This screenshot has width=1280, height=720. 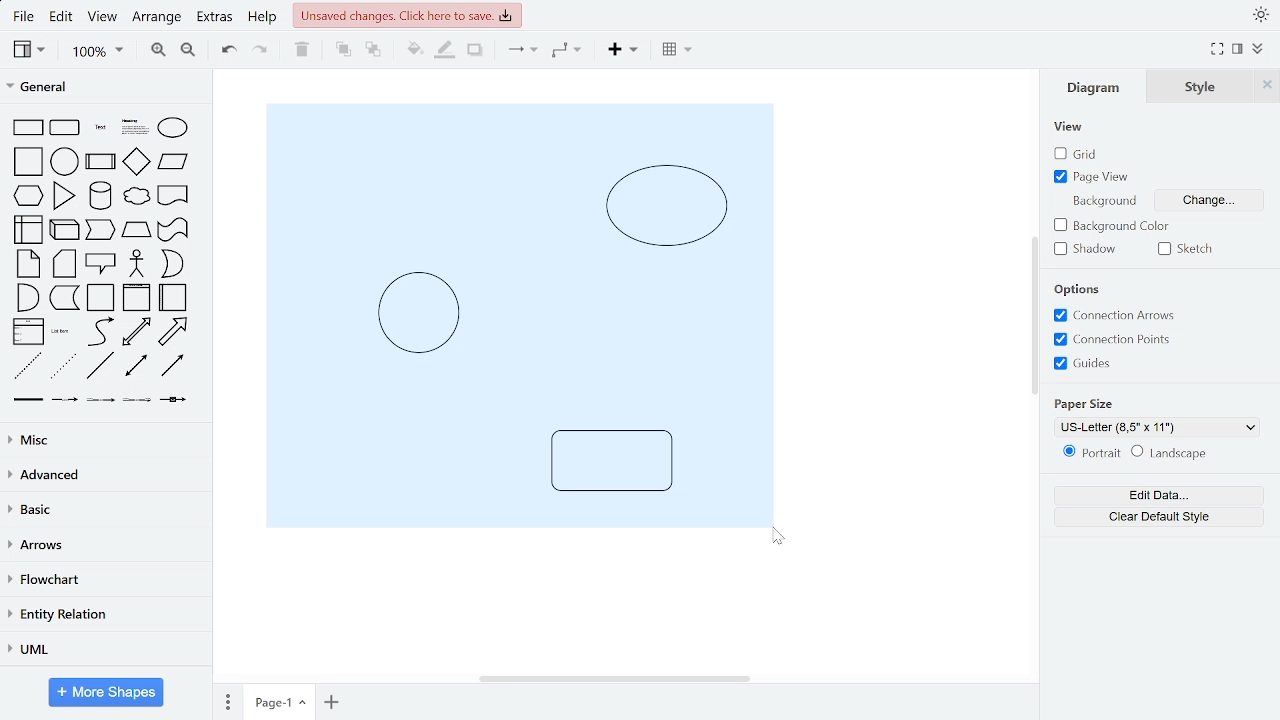 What do you see at coordinates (103, 546) in the screenshot?
I see `arrows` at bounding box center [103, 546].